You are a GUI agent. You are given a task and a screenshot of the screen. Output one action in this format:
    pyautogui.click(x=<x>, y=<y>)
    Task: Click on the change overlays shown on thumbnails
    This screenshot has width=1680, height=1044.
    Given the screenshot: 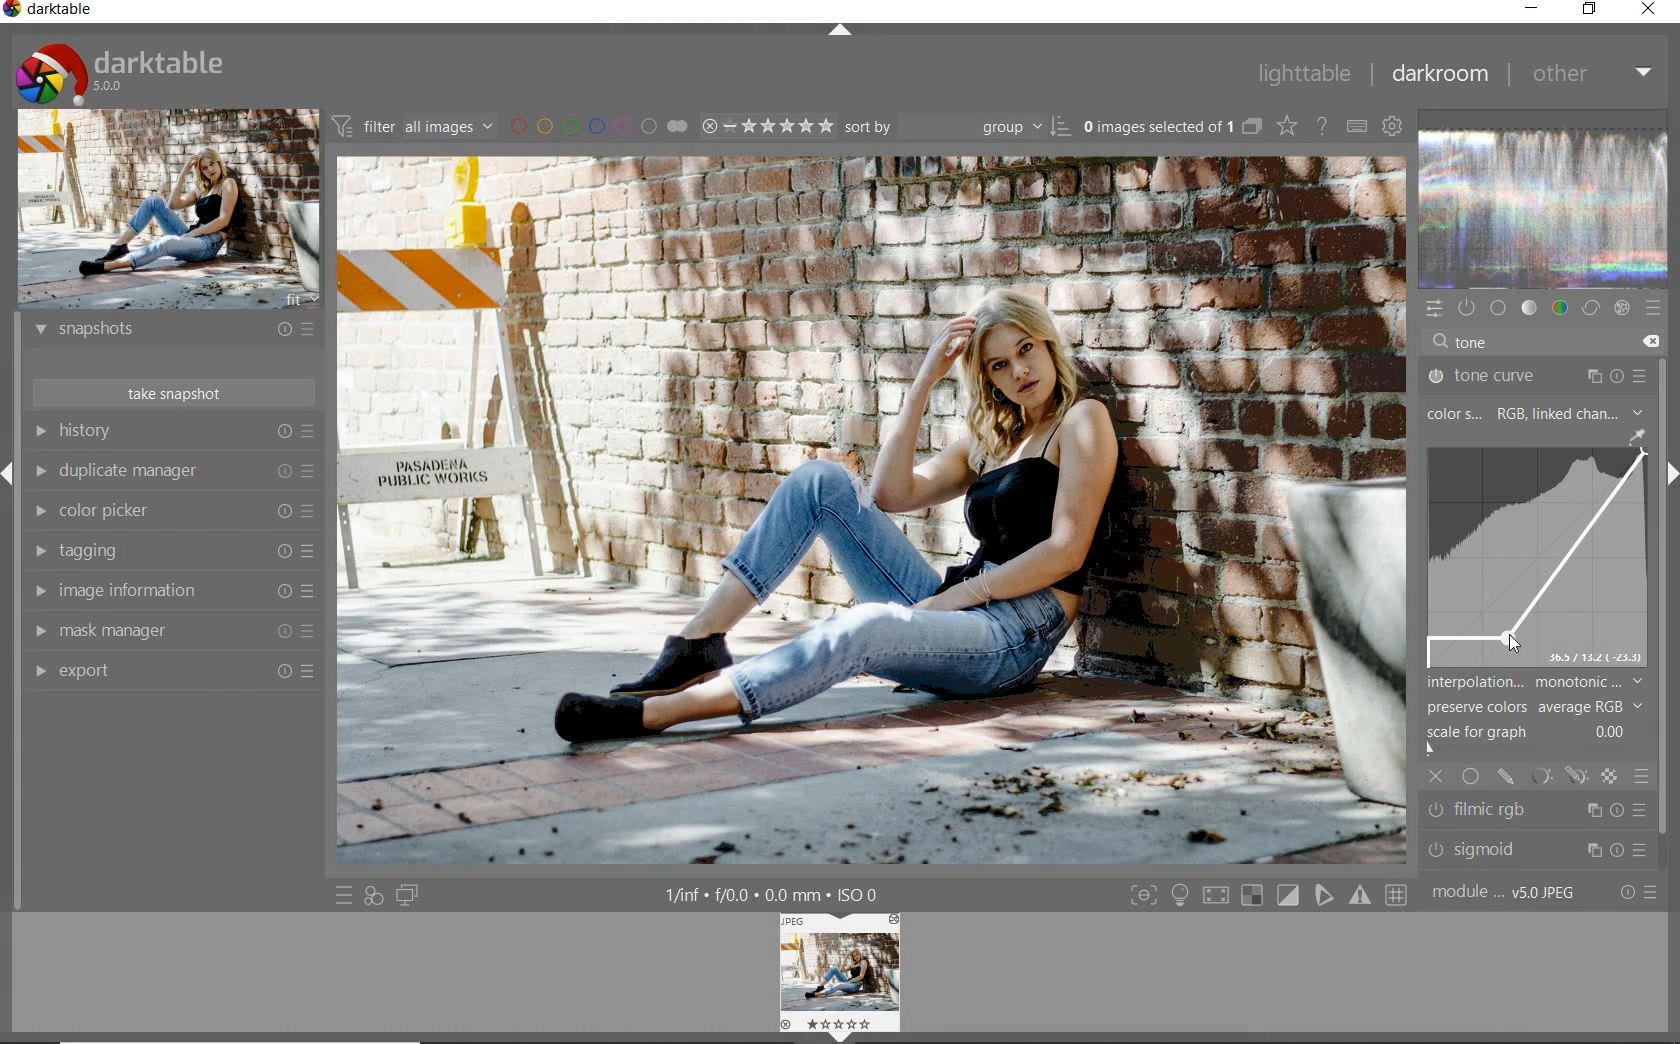 What is the action you would take?
    pyautogui.click(x=1286, y=125)
    